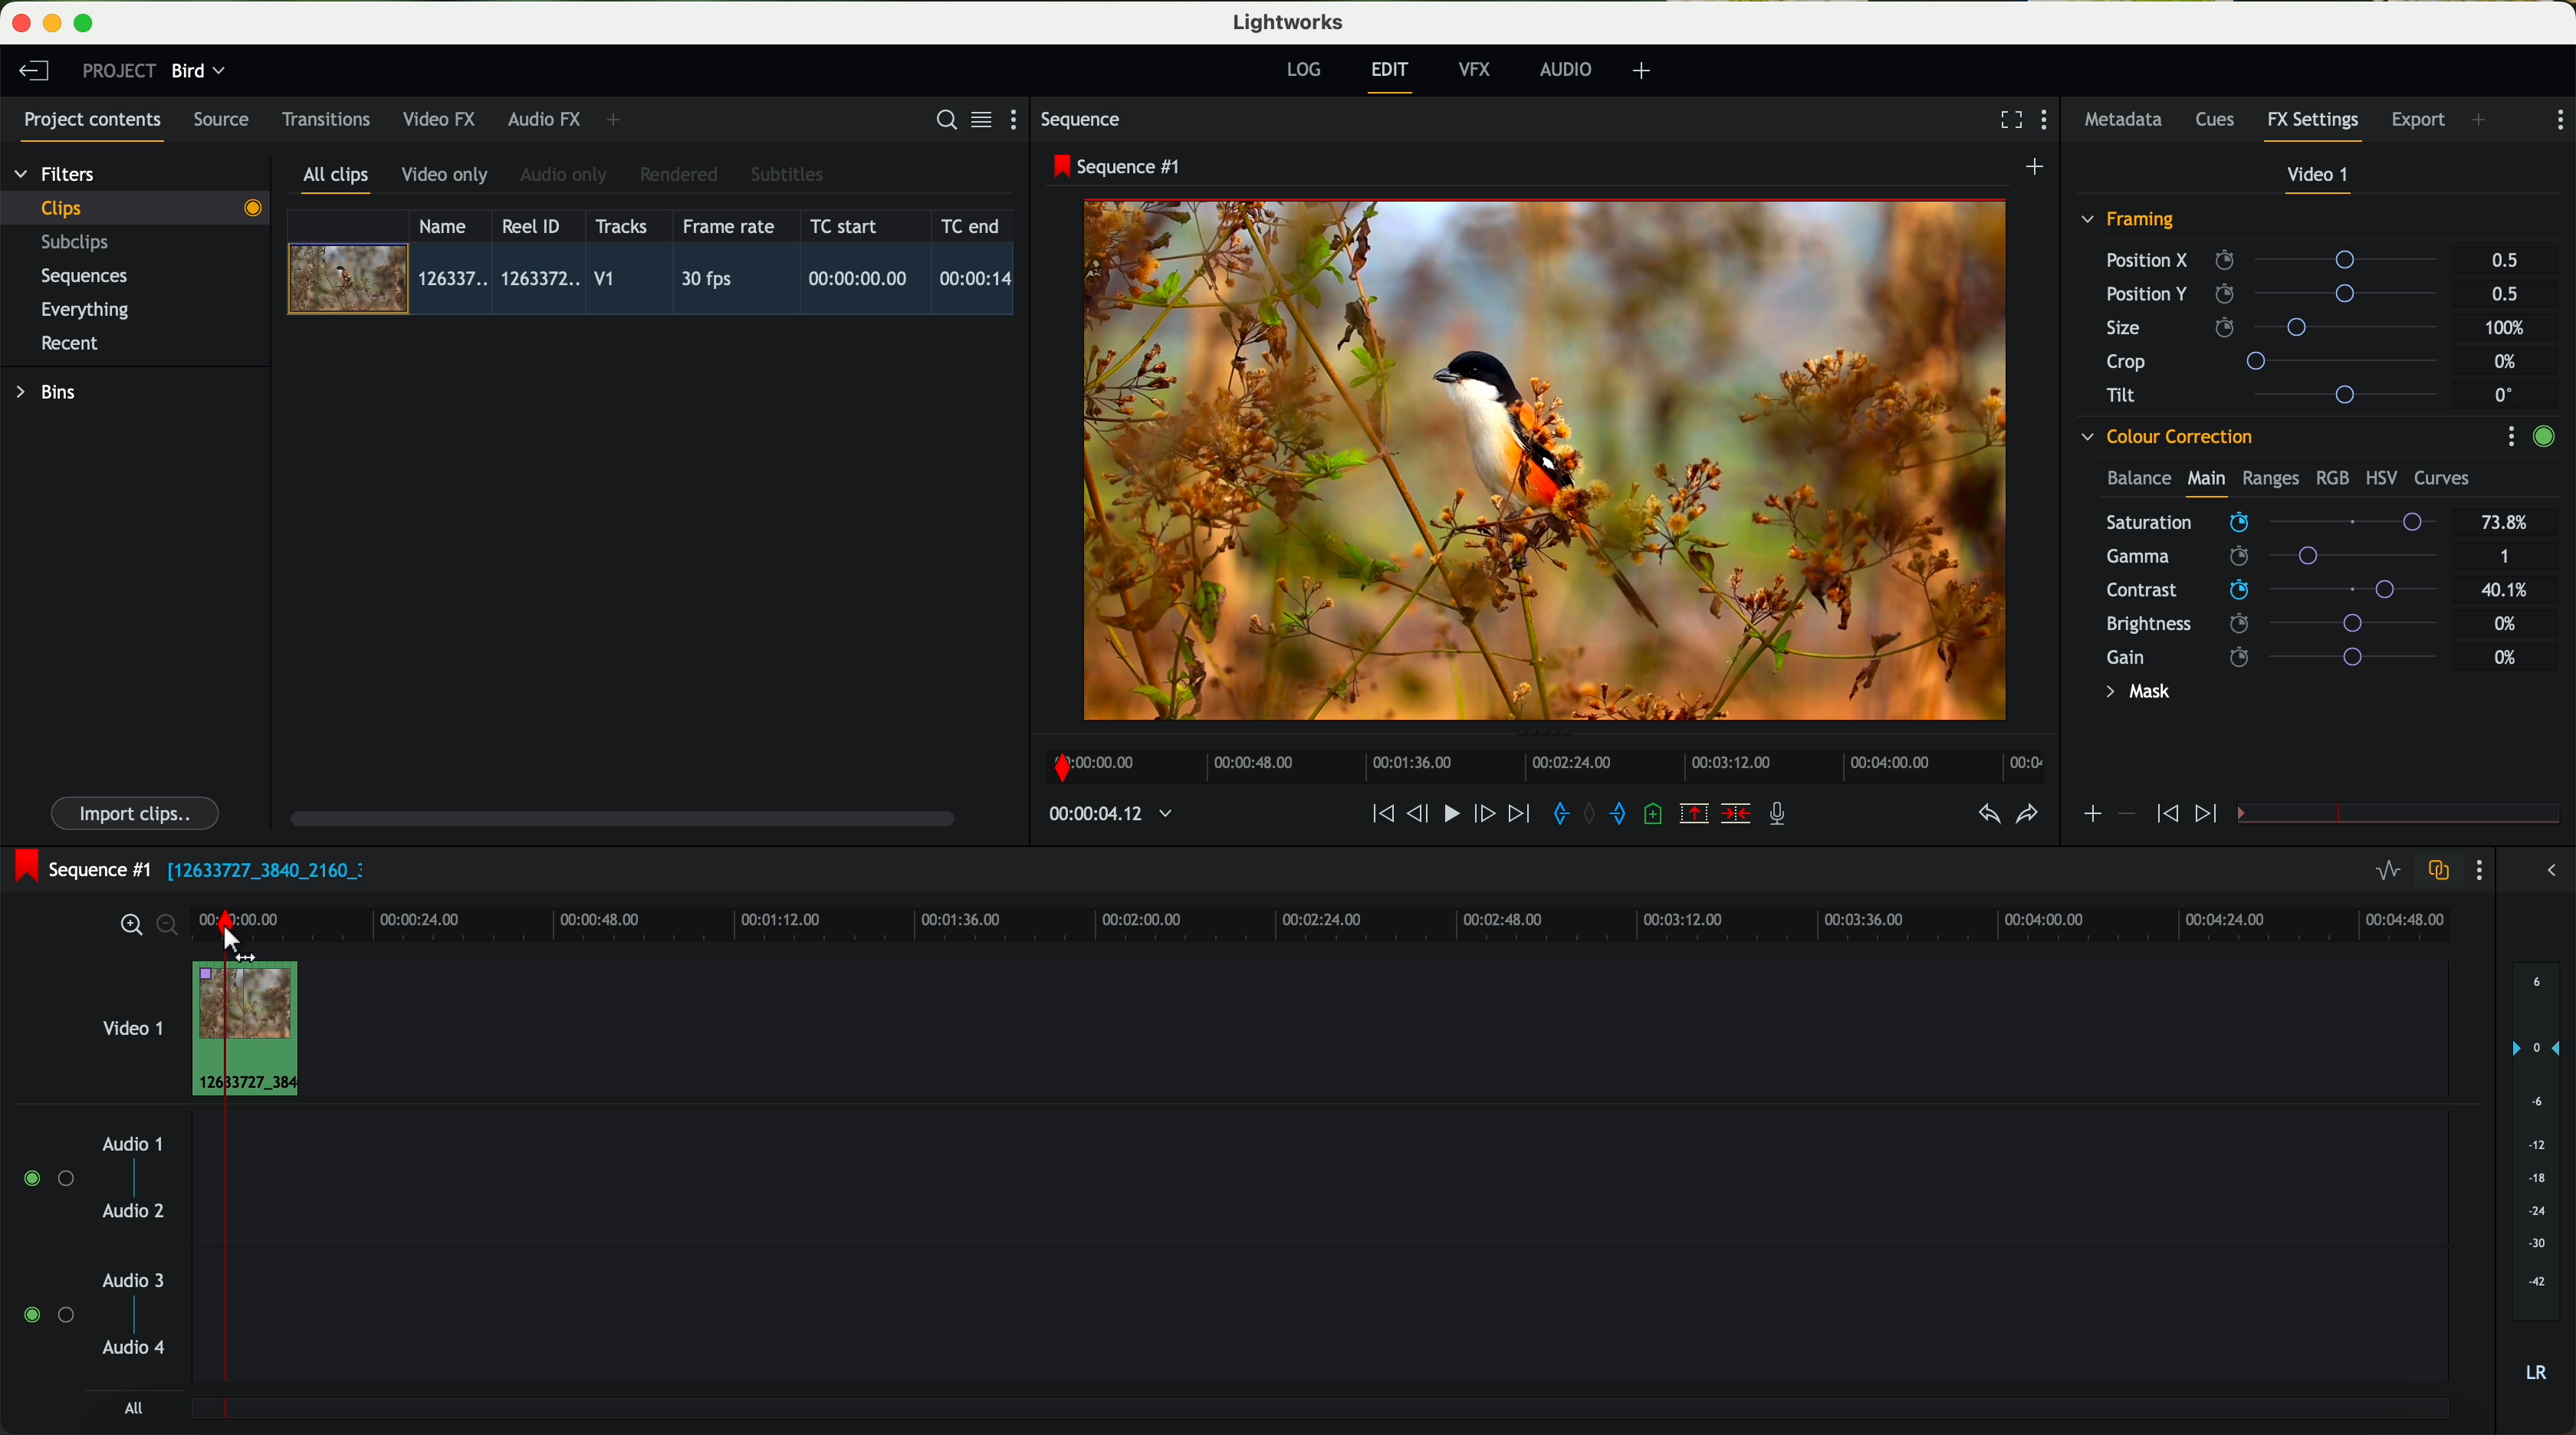 This screenshot has height=1435, width=2576. What do you see at coordinates (337, 181) in the screenshot?
I see `all clips` at bounding box center [337, 181].